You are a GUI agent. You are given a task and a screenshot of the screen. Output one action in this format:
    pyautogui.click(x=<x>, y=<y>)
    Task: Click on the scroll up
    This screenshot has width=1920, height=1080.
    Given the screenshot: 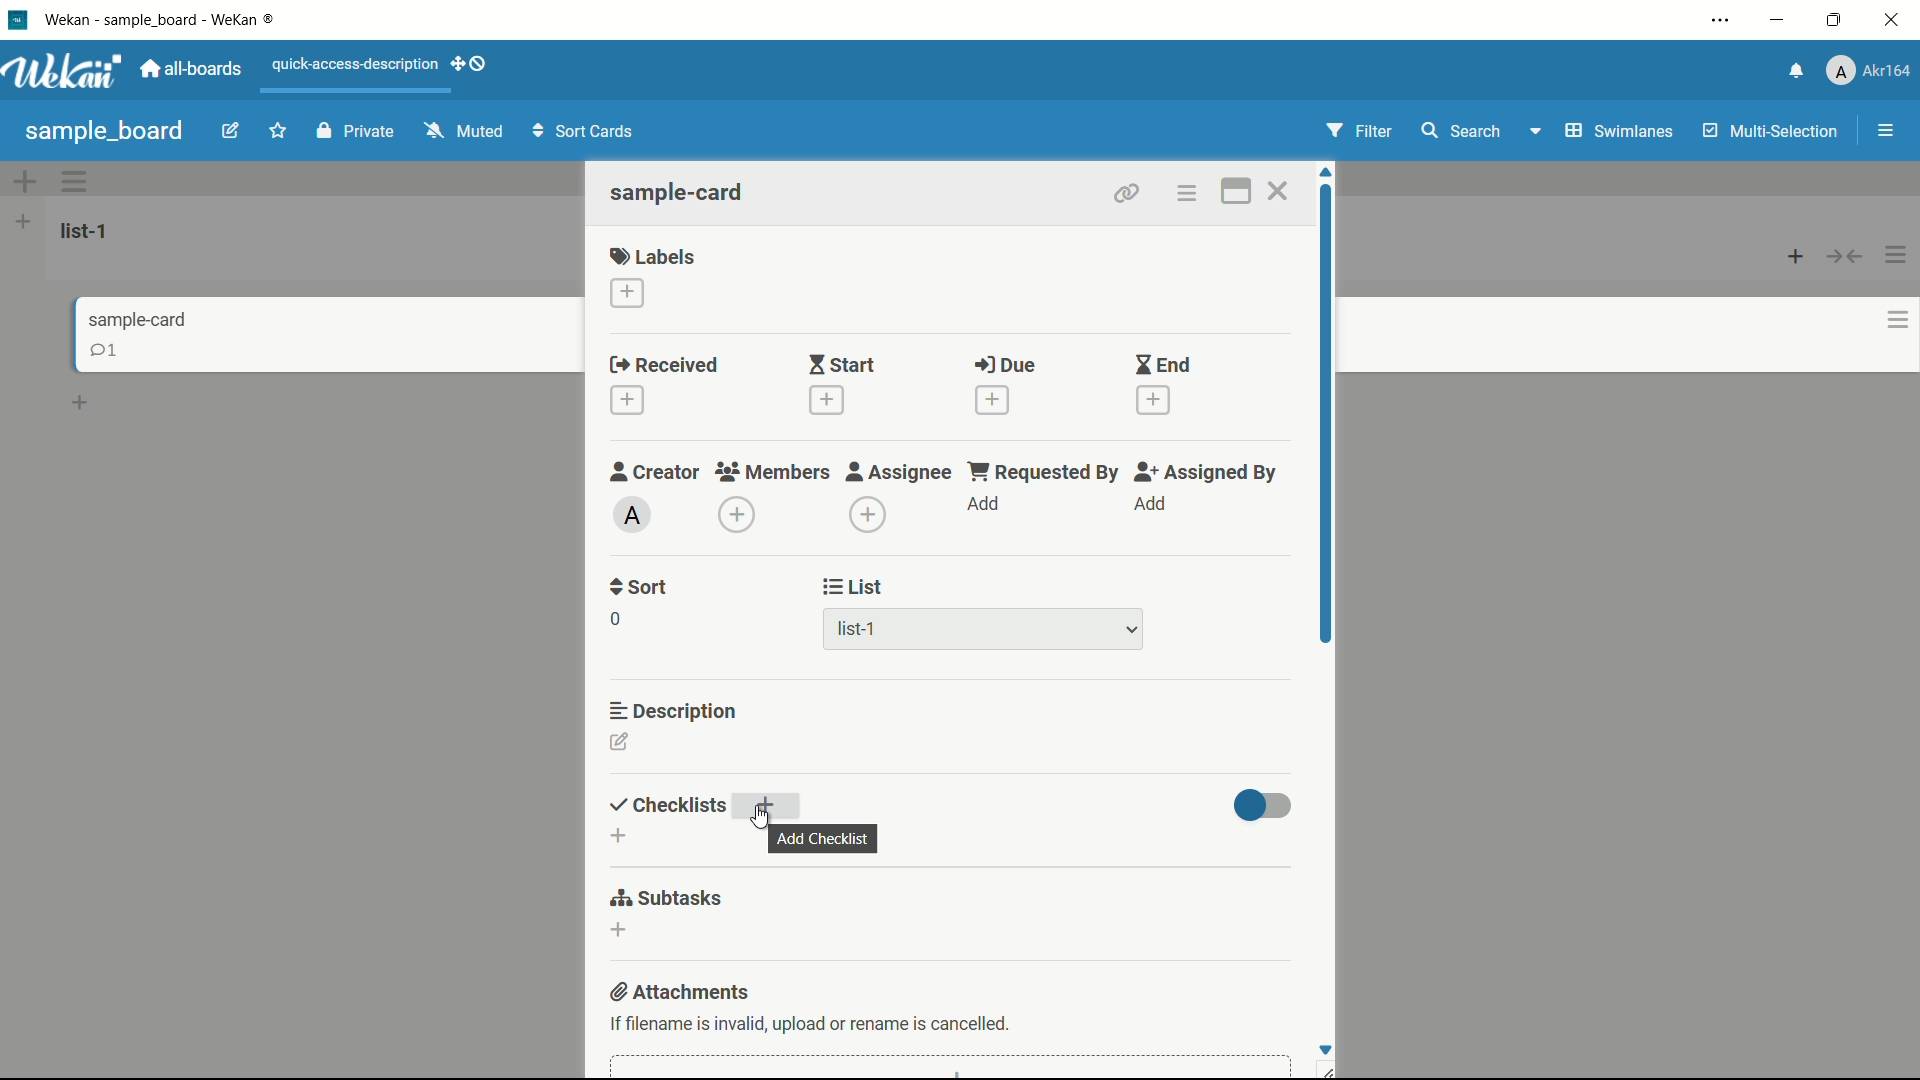 What is the action you would take?
    pyautogui.click(x=1326, y=170)
    